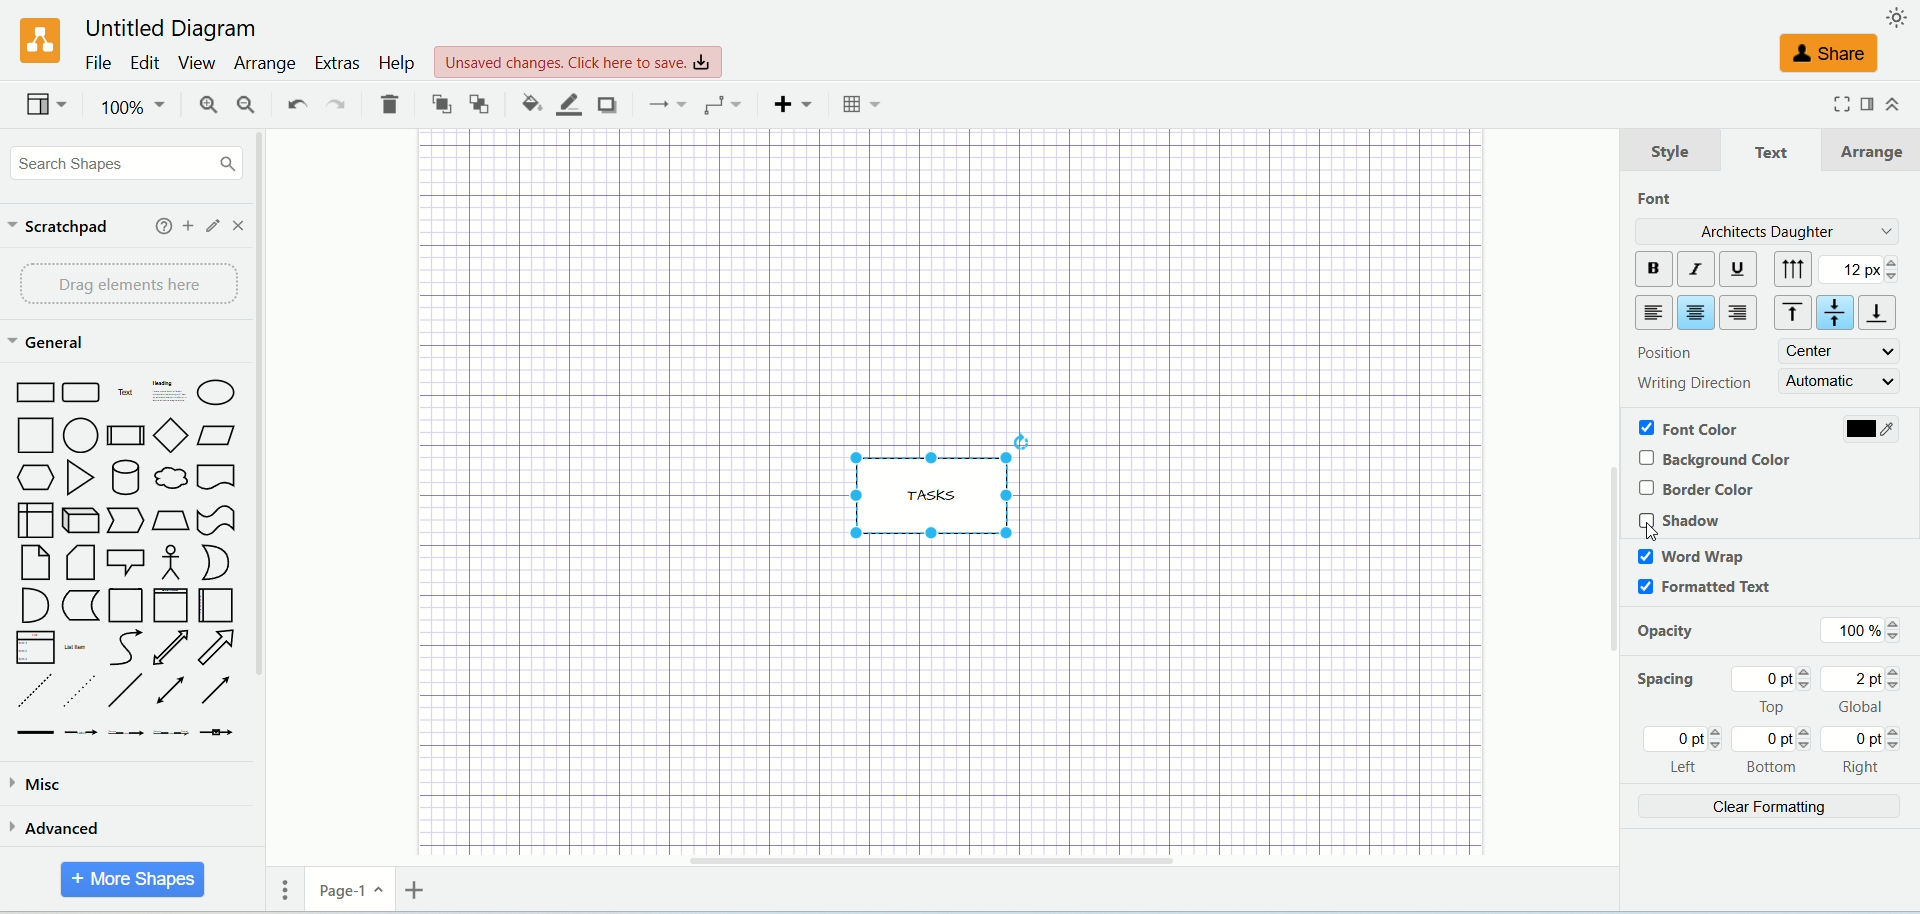  What do you see at coordinates (437, 102) in the screenshot?
I see `to front` at bounding box center [437, 102].